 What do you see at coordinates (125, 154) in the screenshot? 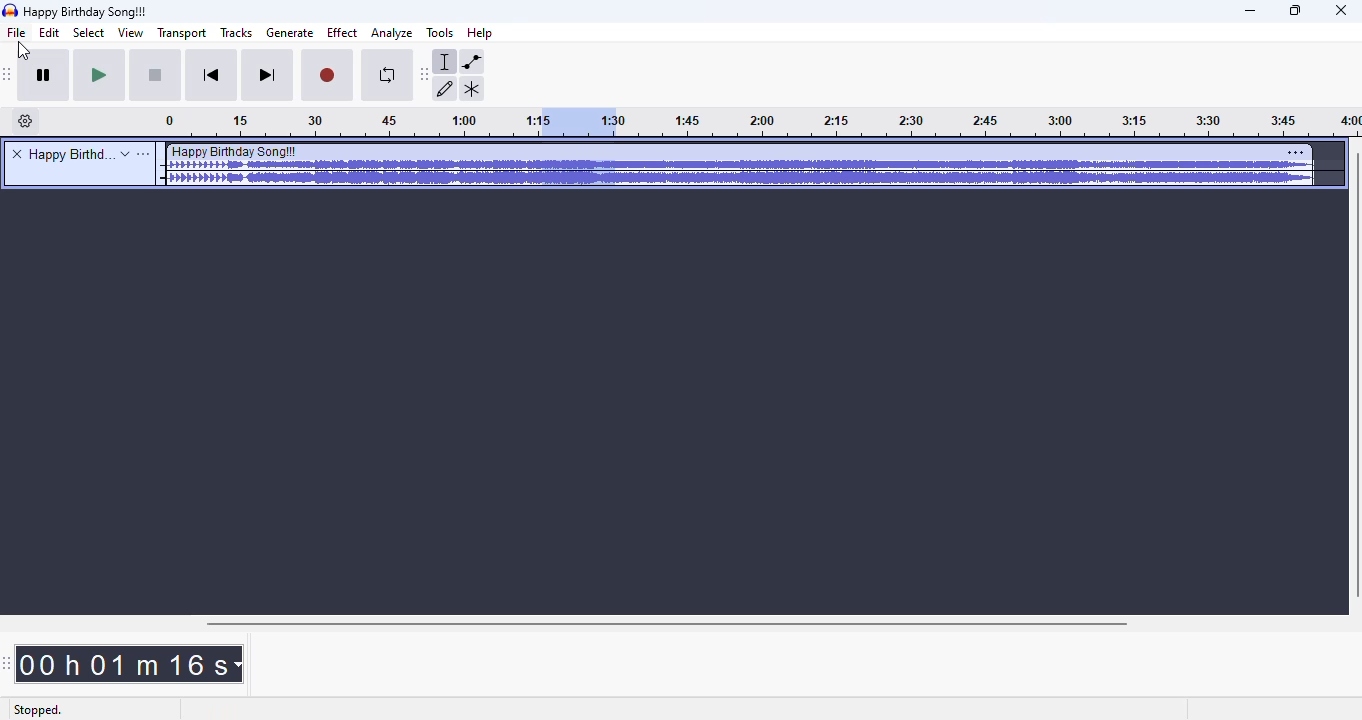
I see `expand` at bounding box center [125, 154].